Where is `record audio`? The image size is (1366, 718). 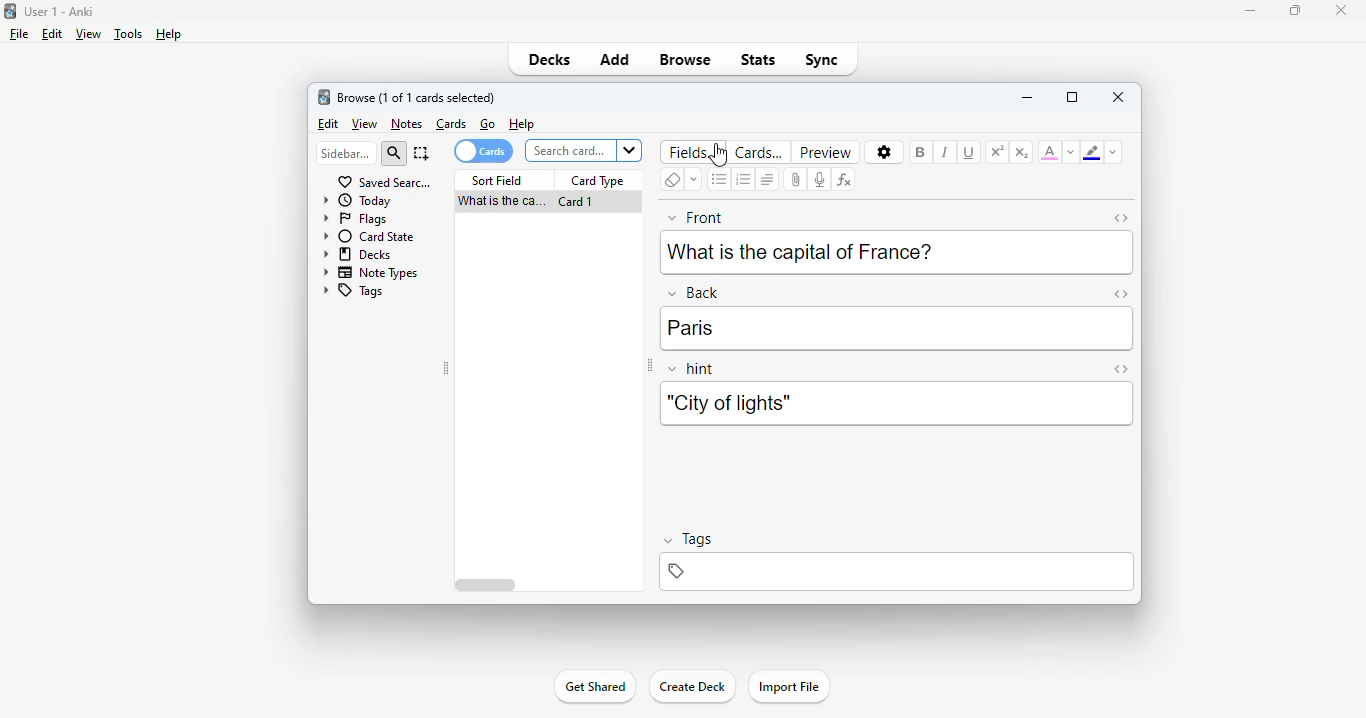 record audio is located at coordinates (819, 180).